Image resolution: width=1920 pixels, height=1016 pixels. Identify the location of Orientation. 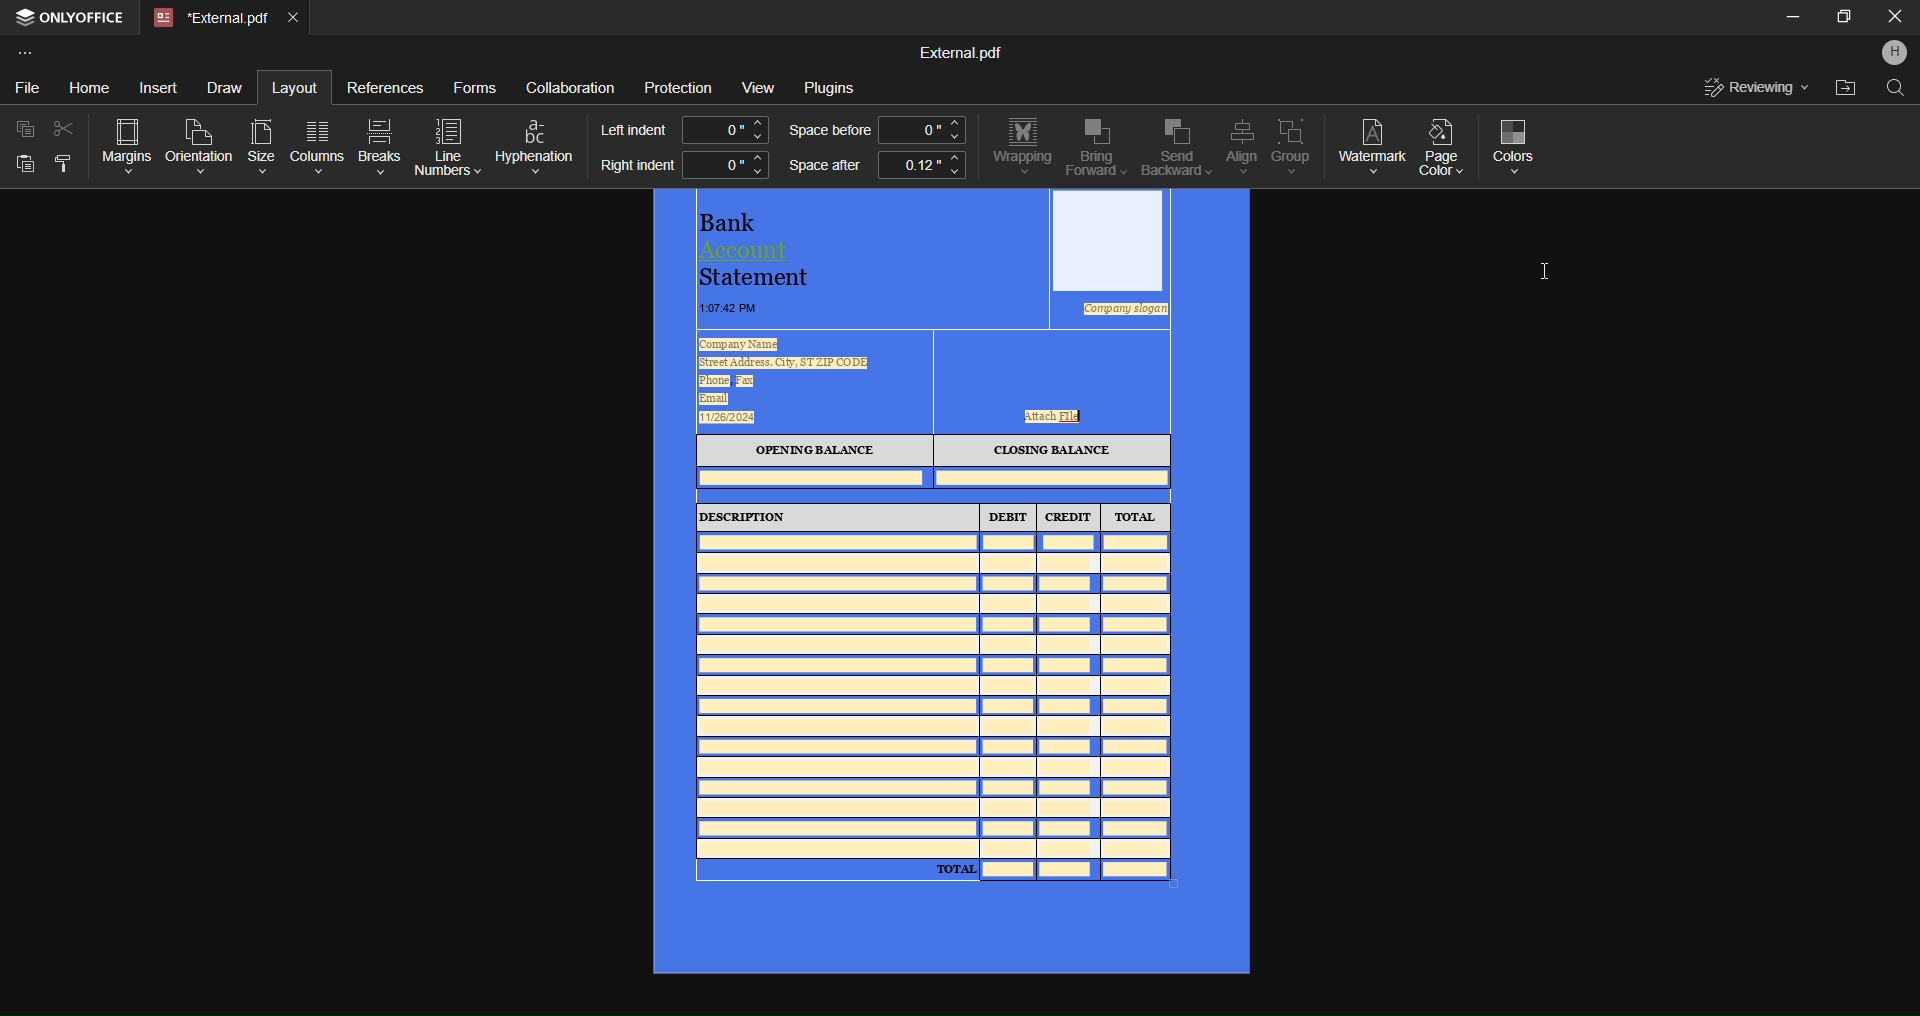
(198, 143).